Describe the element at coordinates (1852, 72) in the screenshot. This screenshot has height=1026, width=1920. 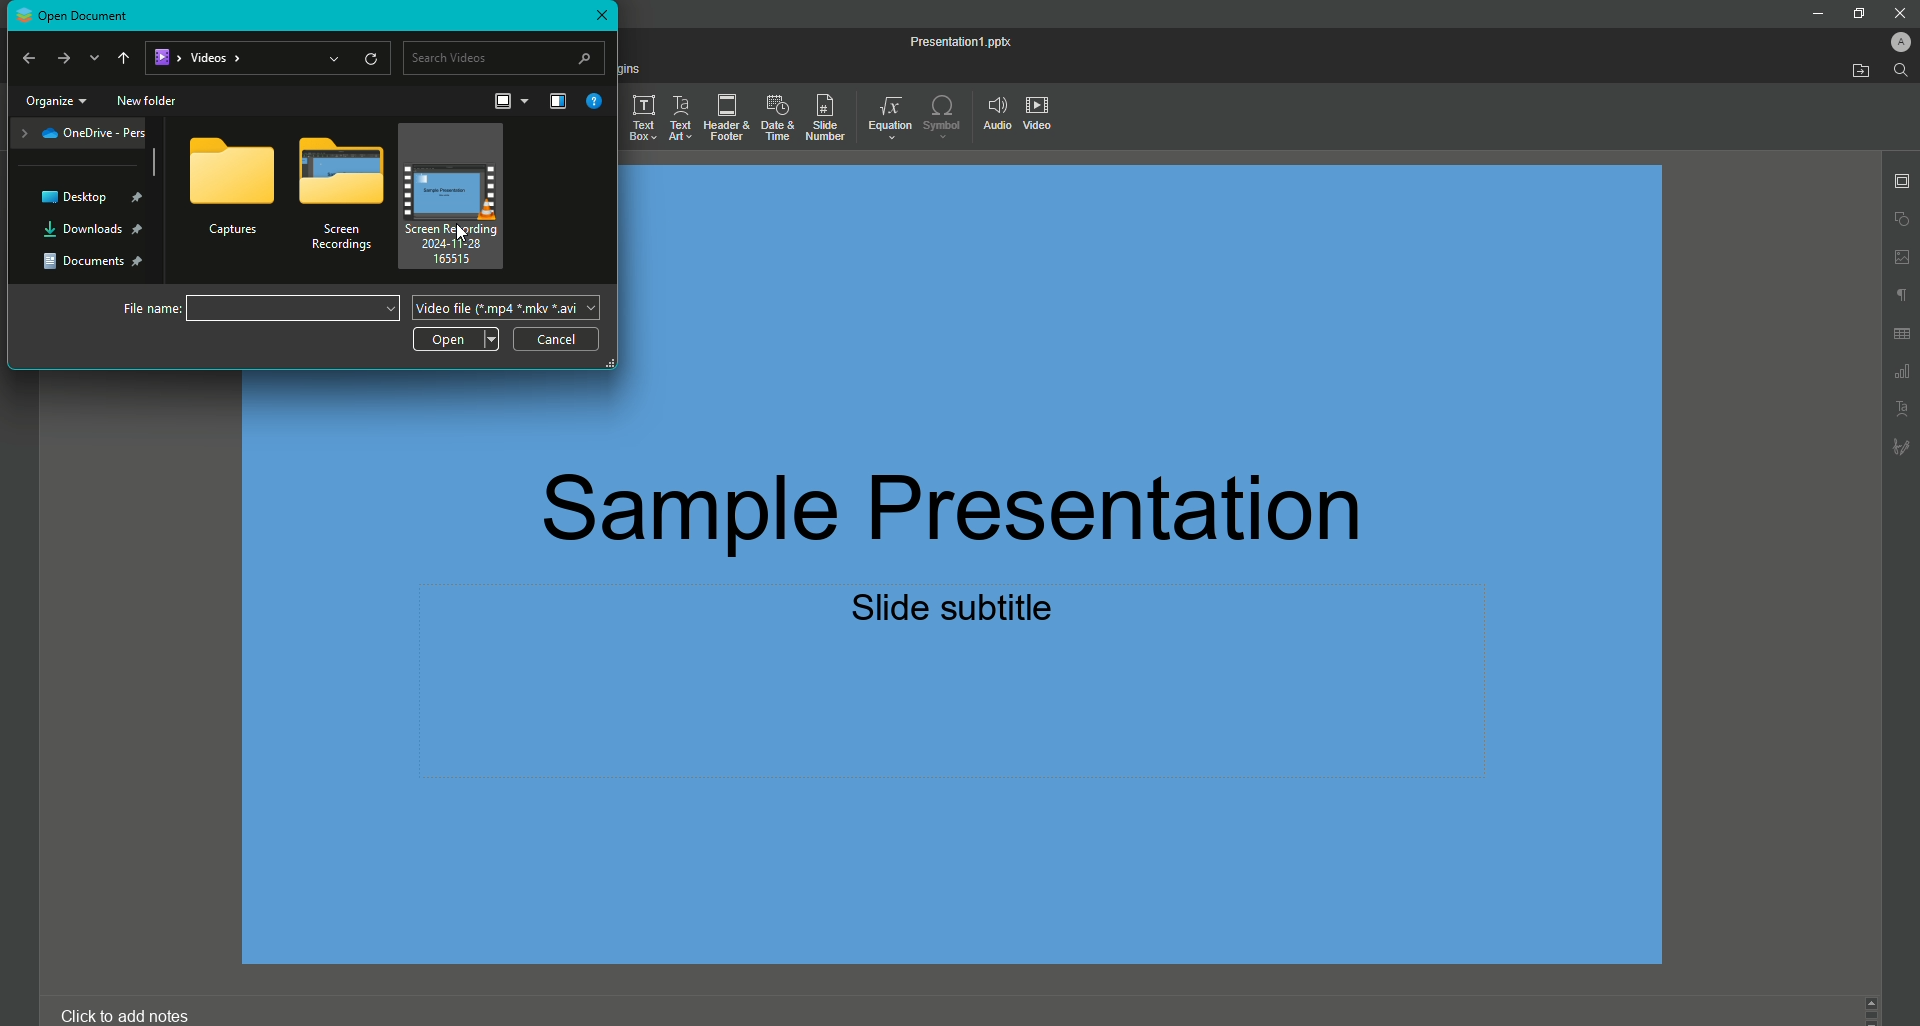
I see `Open From File` at that location.